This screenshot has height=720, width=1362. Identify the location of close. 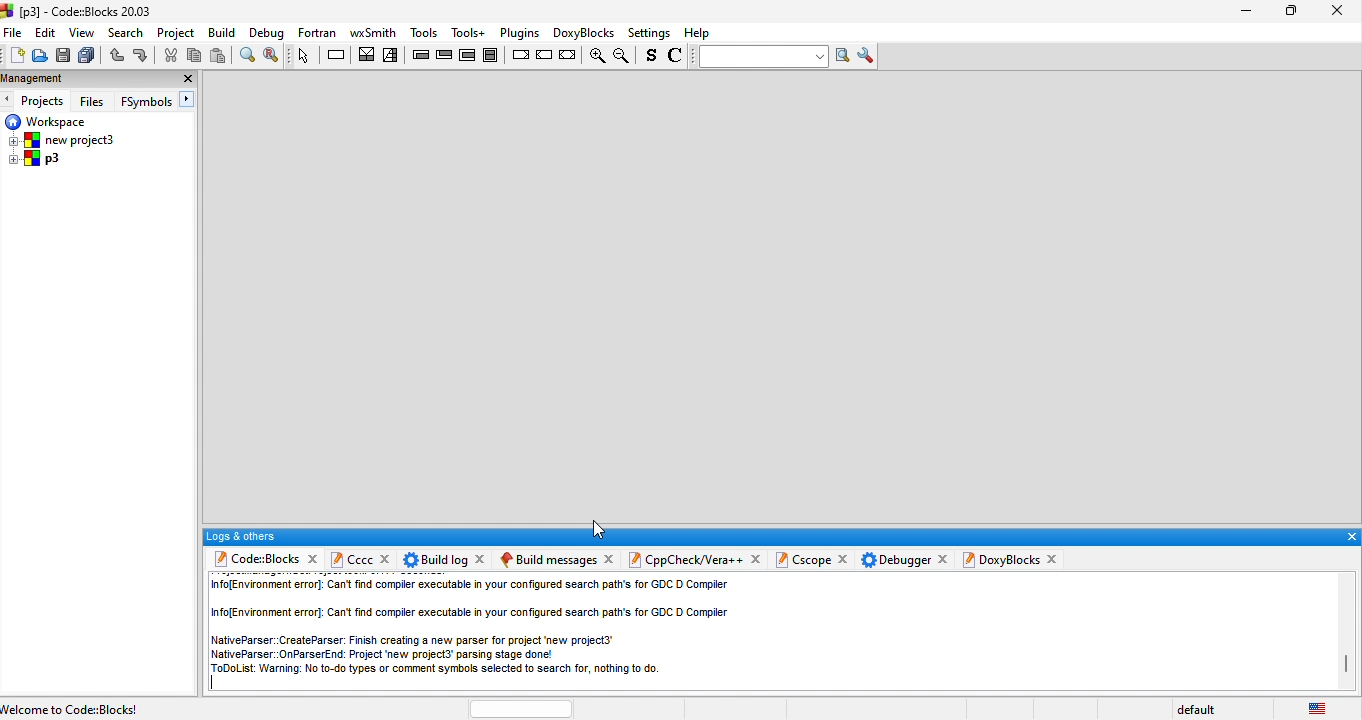
(1057, 560).